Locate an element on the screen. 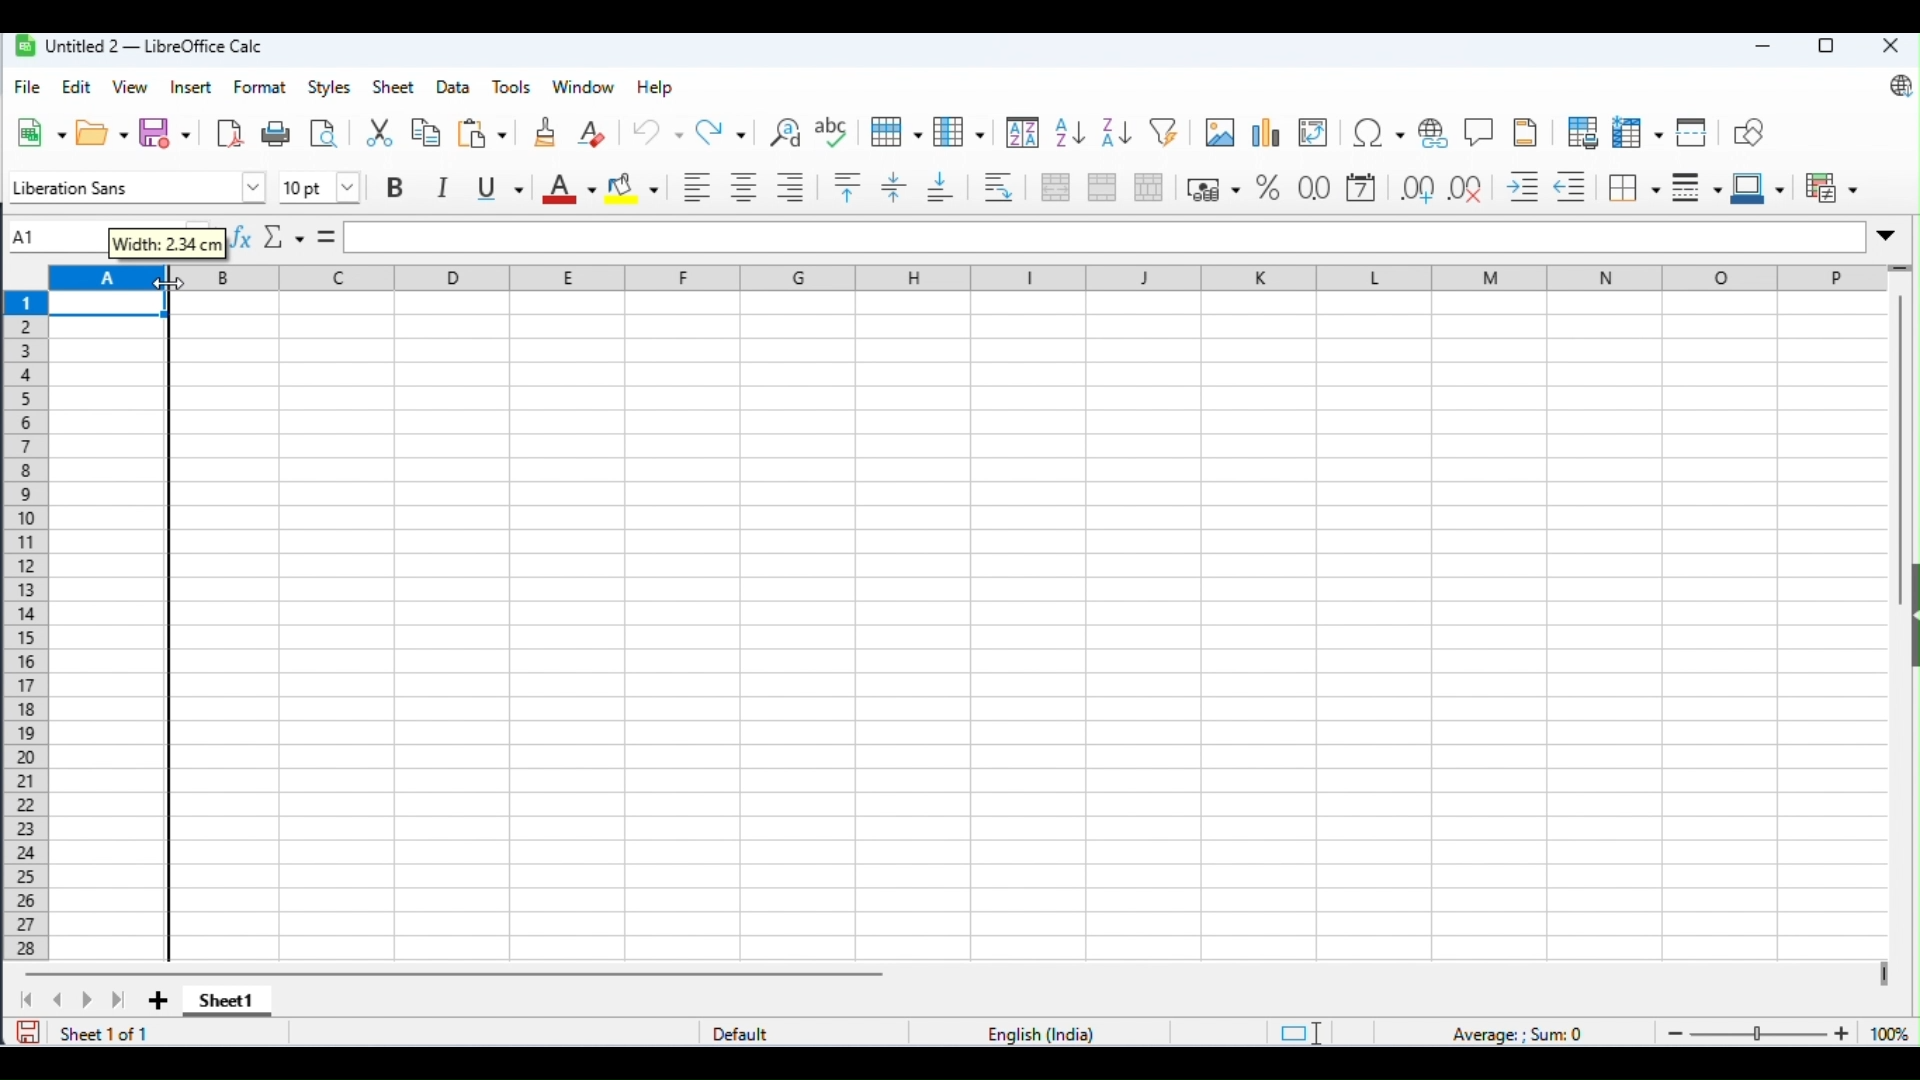  border style is located at coordinates (1698, 184).